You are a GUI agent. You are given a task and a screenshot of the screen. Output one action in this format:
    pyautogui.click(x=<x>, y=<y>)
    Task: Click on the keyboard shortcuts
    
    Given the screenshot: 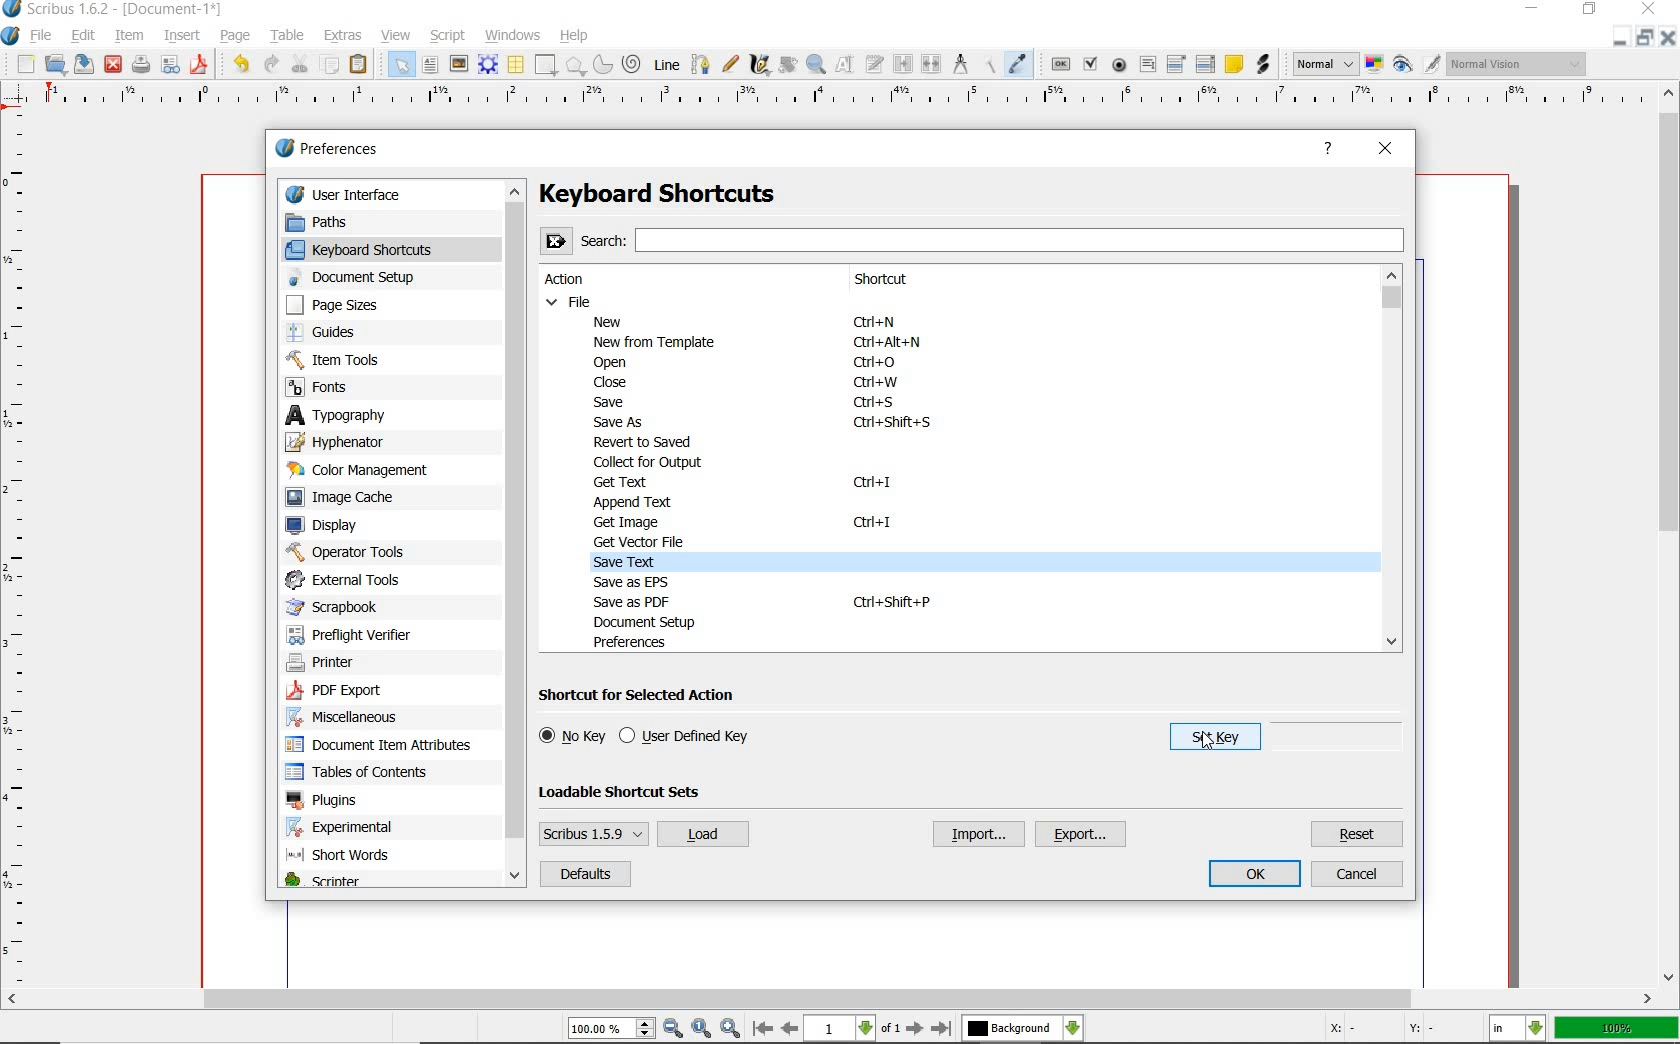 What is the action you would take?
    pyautogui.click(x=375, y=249)
    